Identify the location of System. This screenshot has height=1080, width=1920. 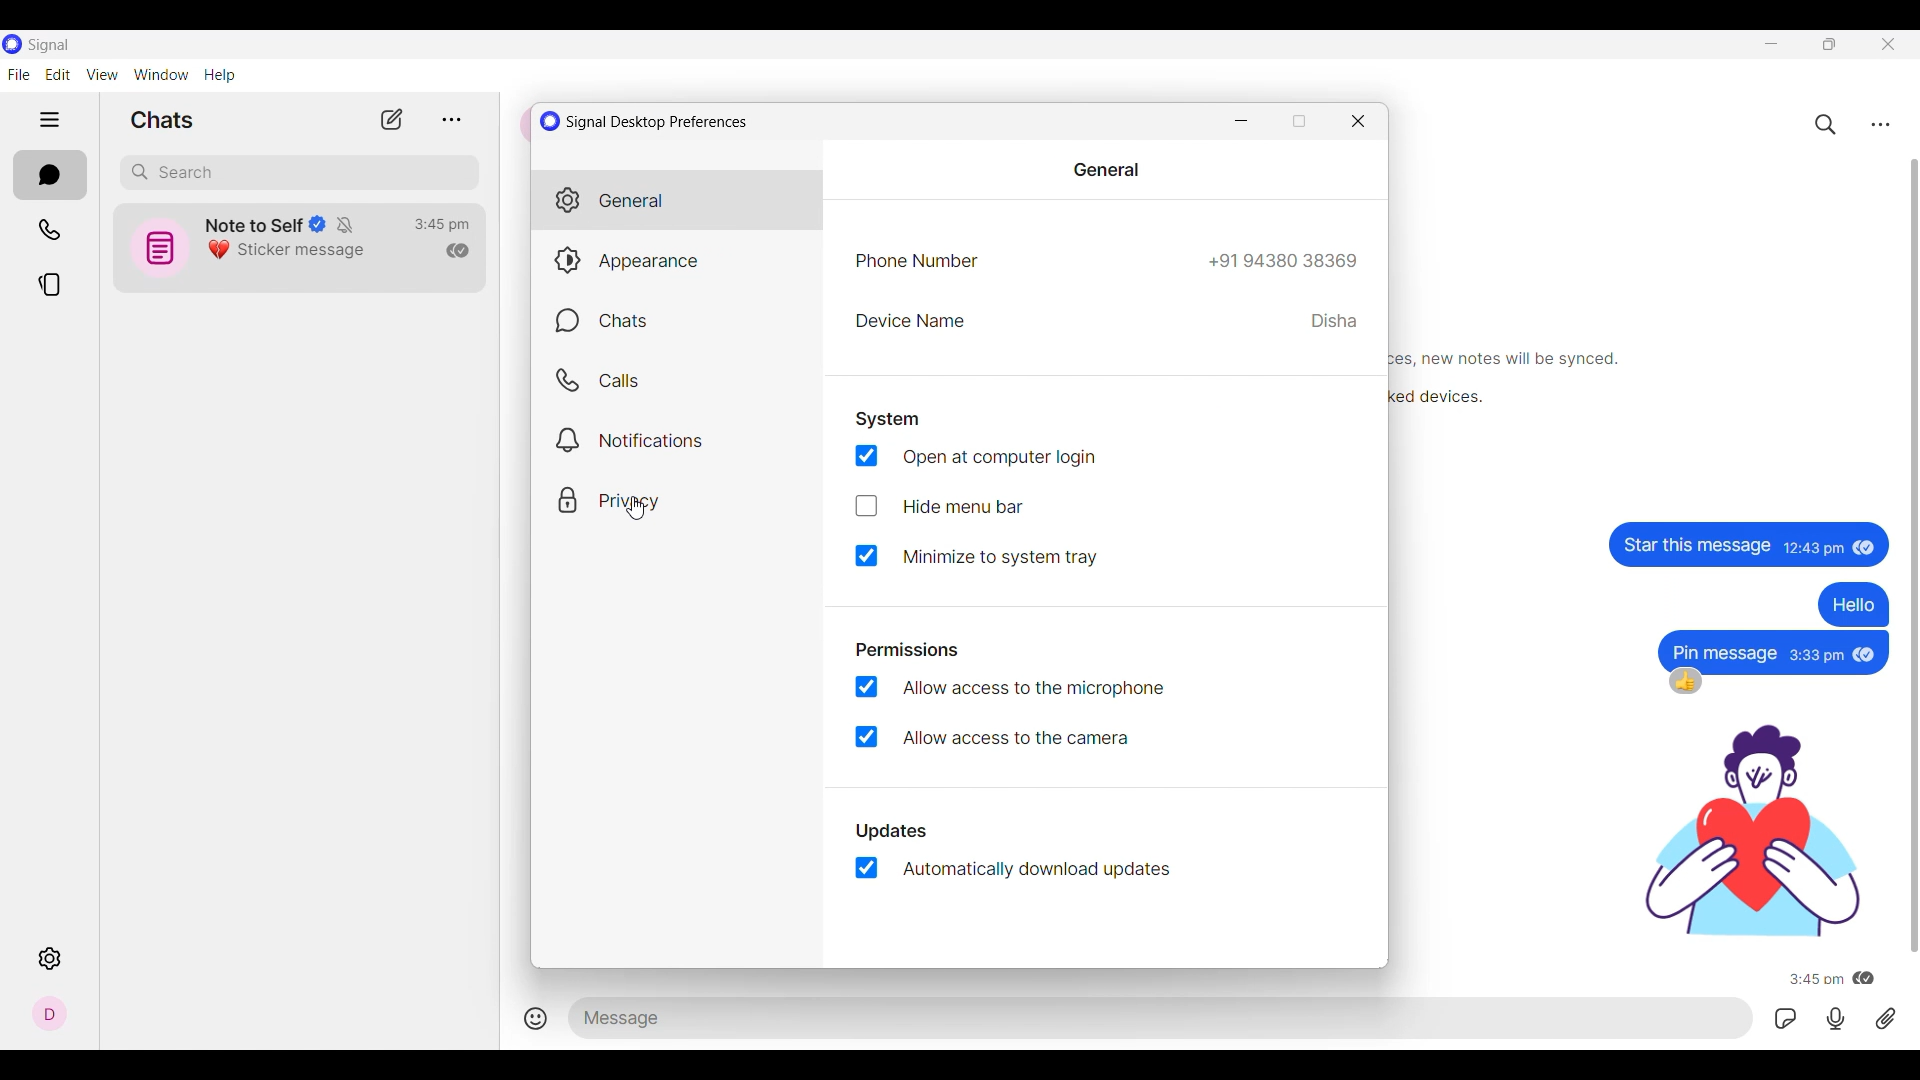
(887, 419).